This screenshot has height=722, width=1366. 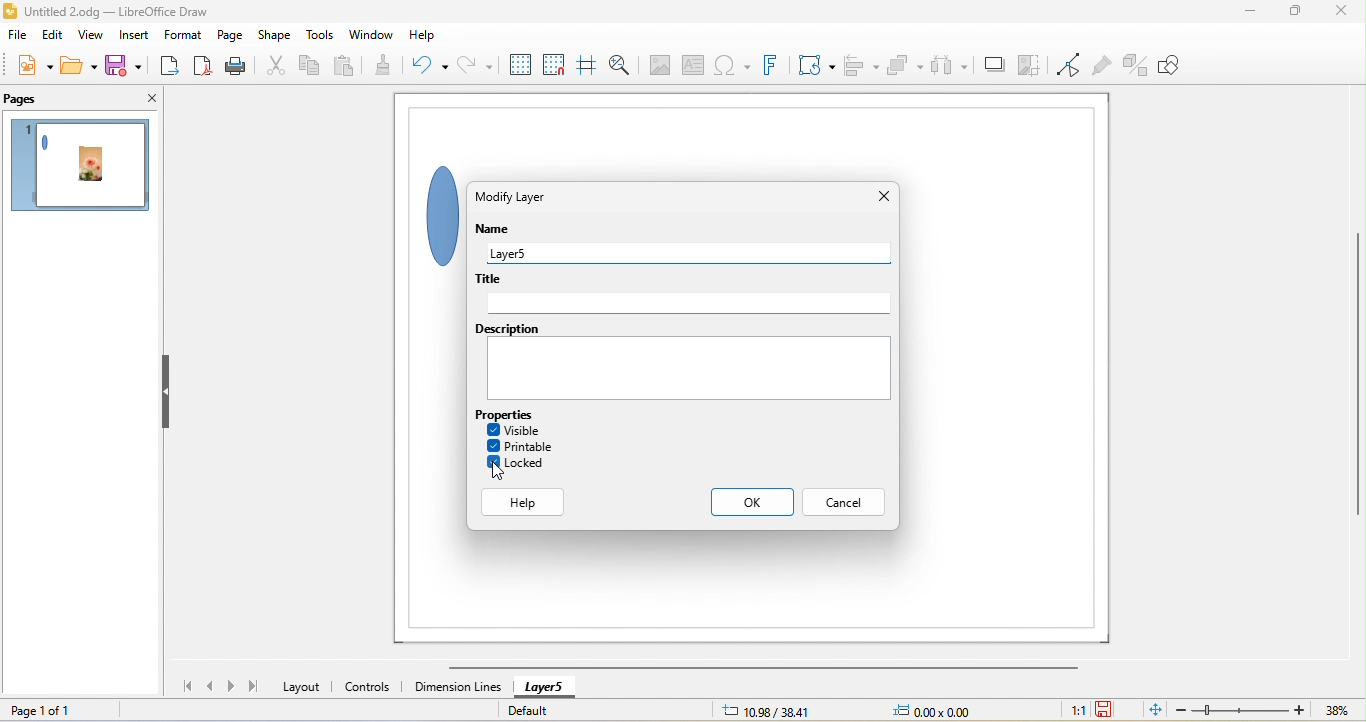 What do you see at coordinates (930, 710) in the screenshot?
I see `0.00x0.00` at bounding box center [930, 710].